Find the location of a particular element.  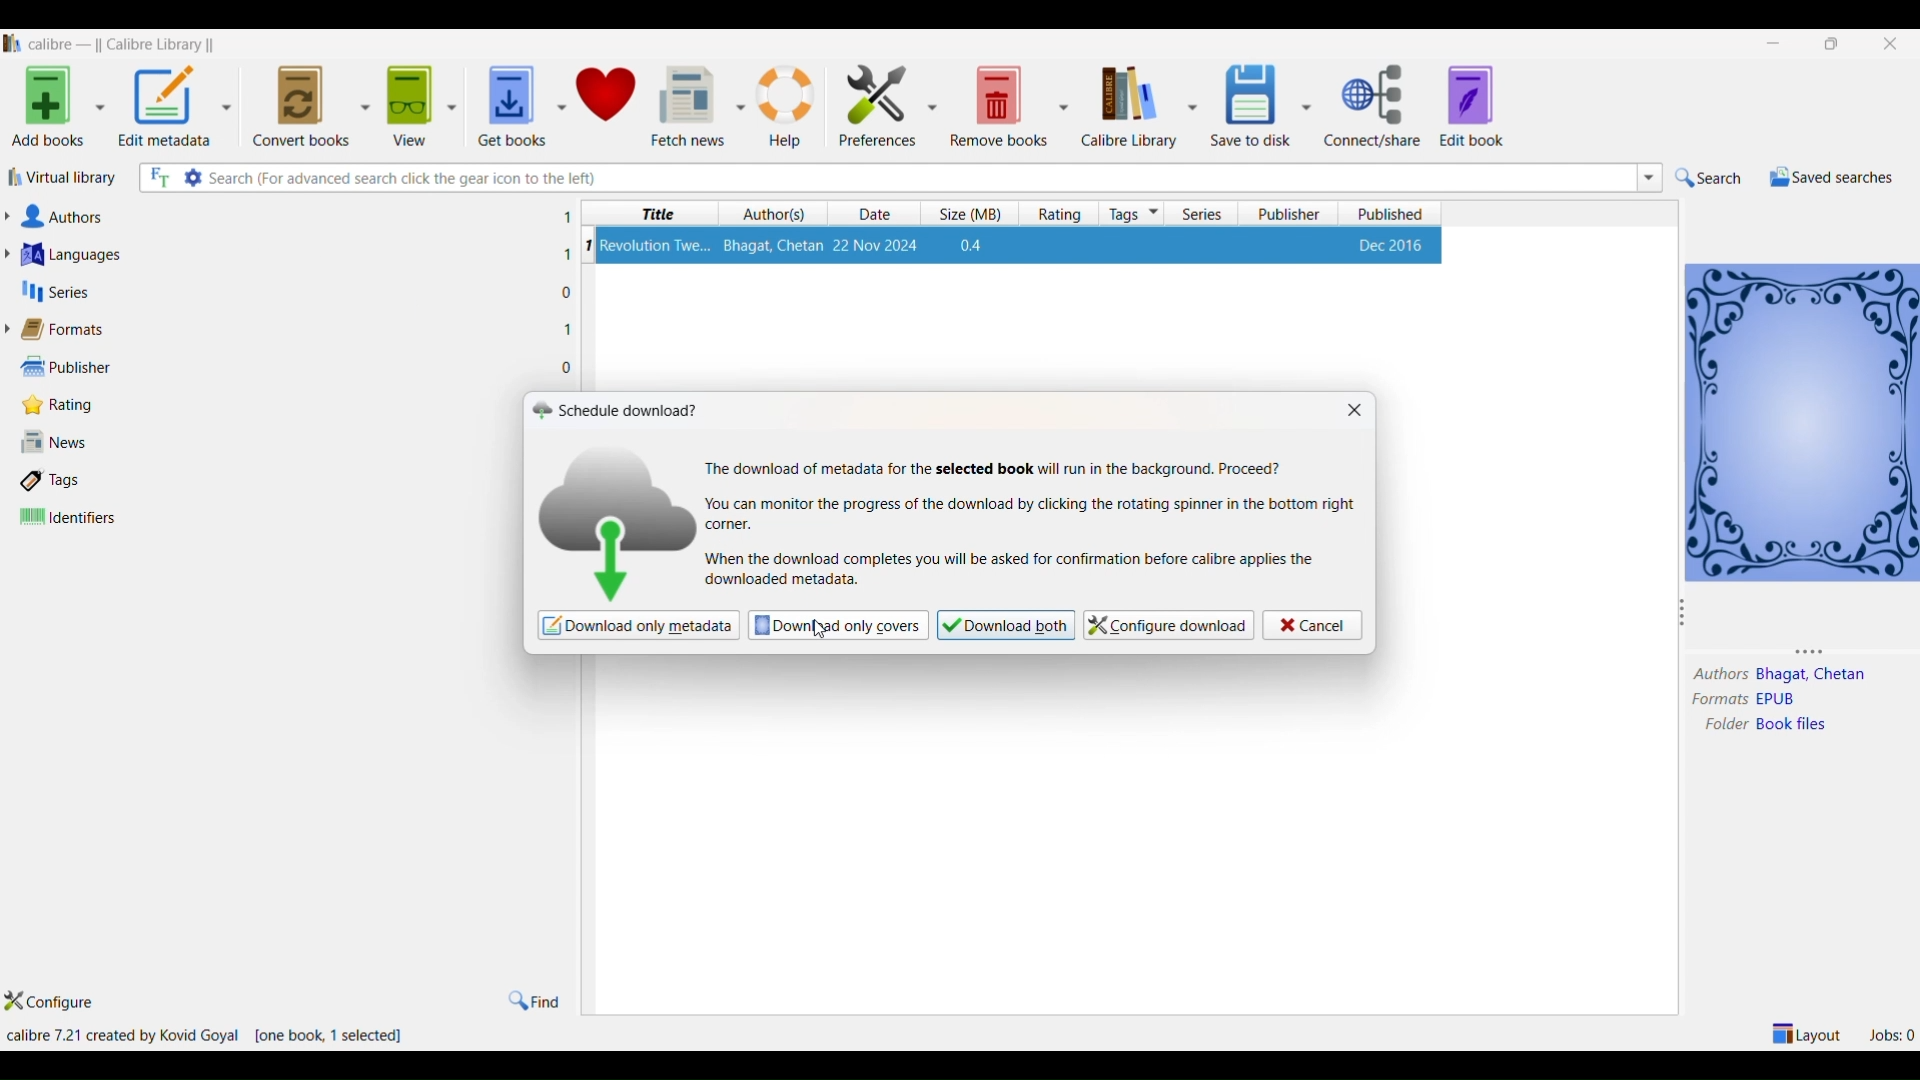

tags and number of tags is located at coordinates (59, 479).